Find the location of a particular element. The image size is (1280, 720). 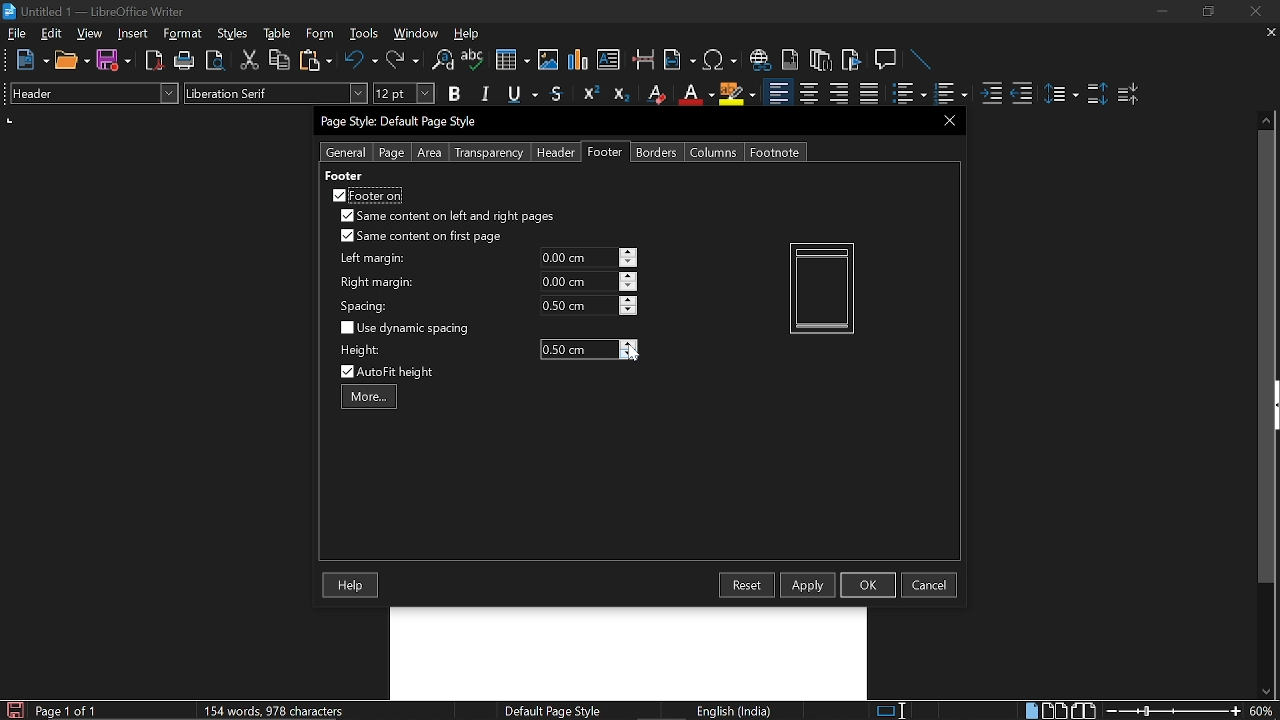

Align right is located at coordinates (841, 93).